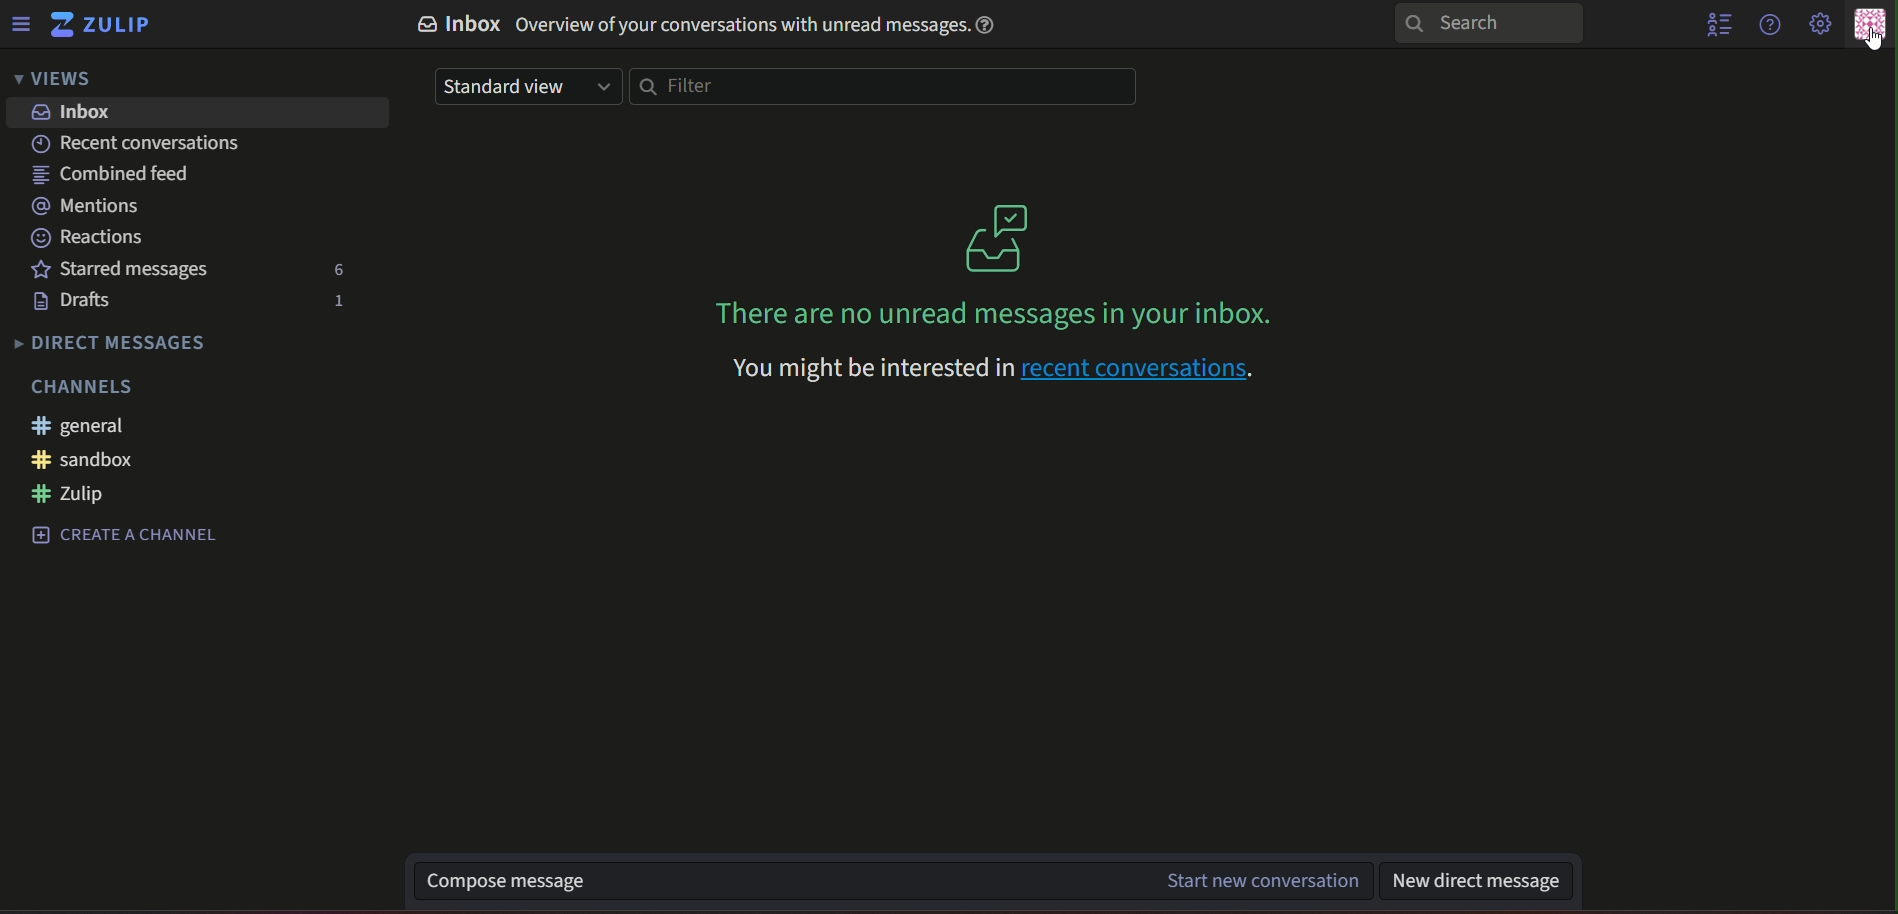 This screenshot has width=1898, height=914. Describe the element at coordinates (93, 240) in the screenshot. I see `Reactions` at that location.